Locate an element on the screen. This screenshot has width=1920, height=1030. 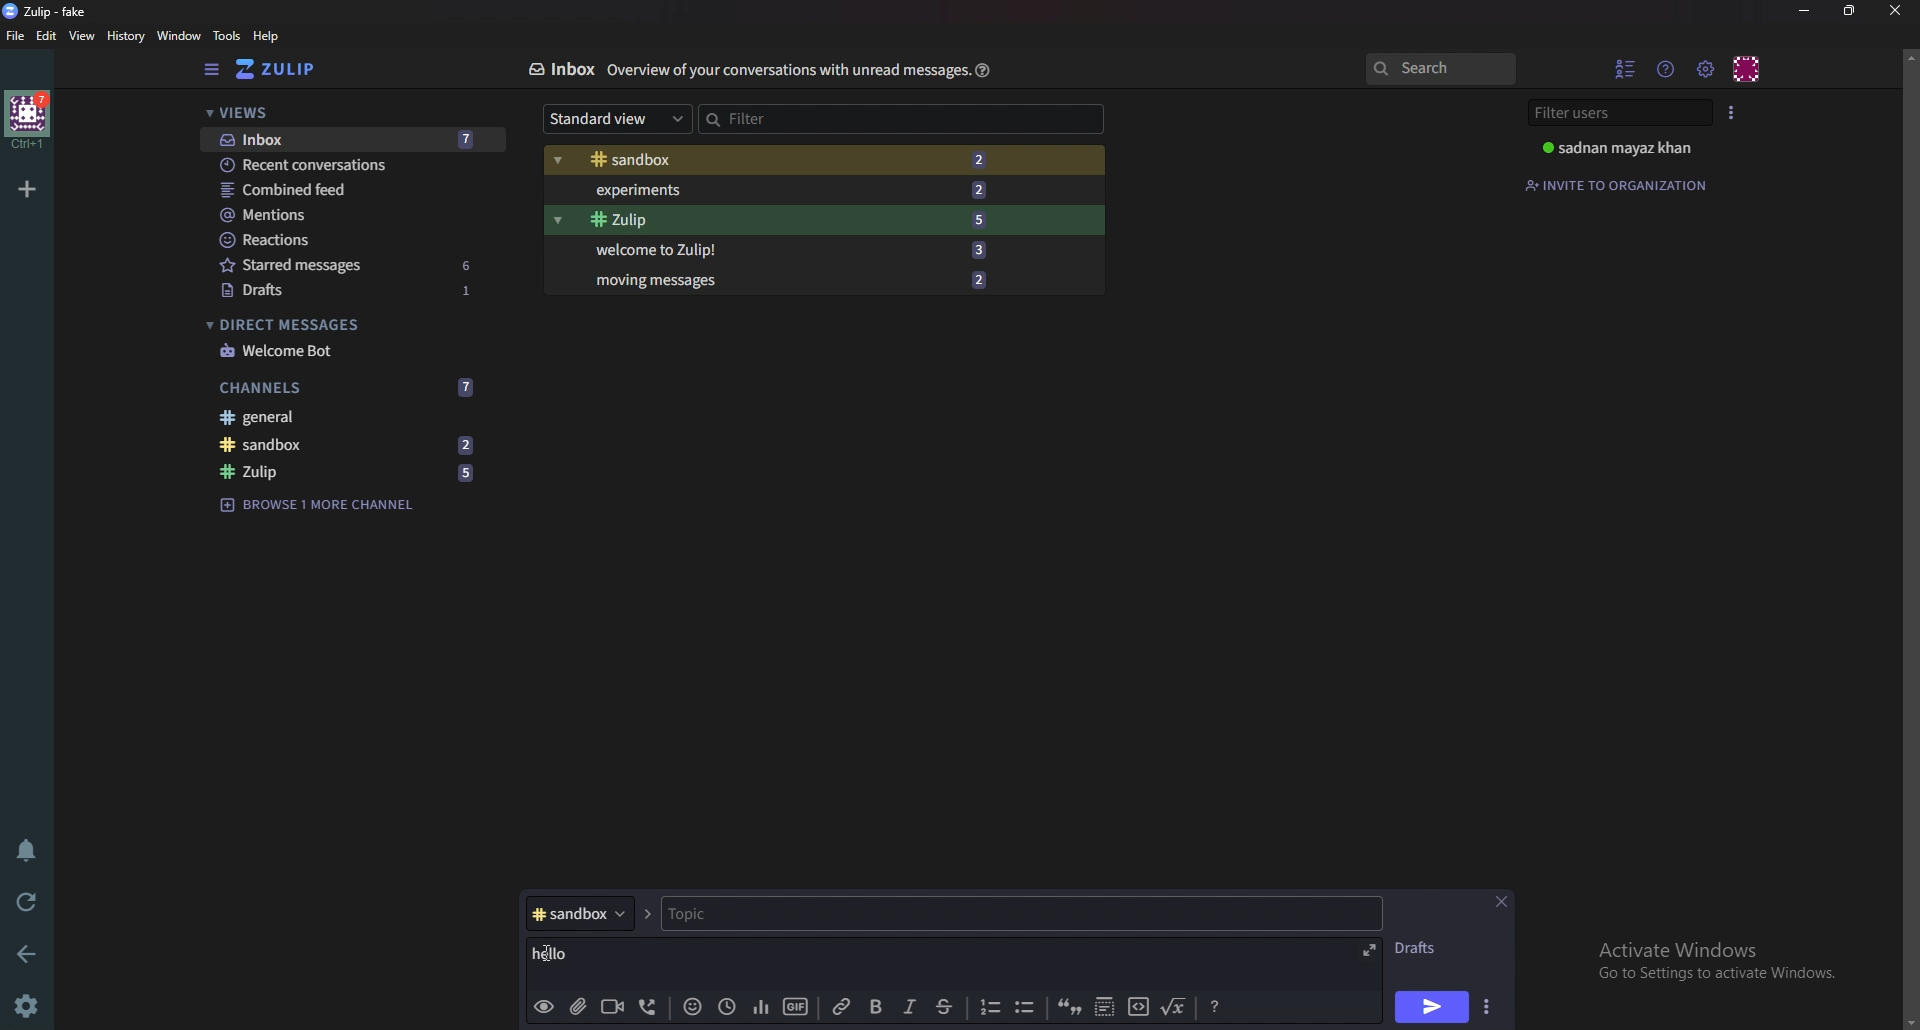
Add file is located at coordinates (578, 1004).